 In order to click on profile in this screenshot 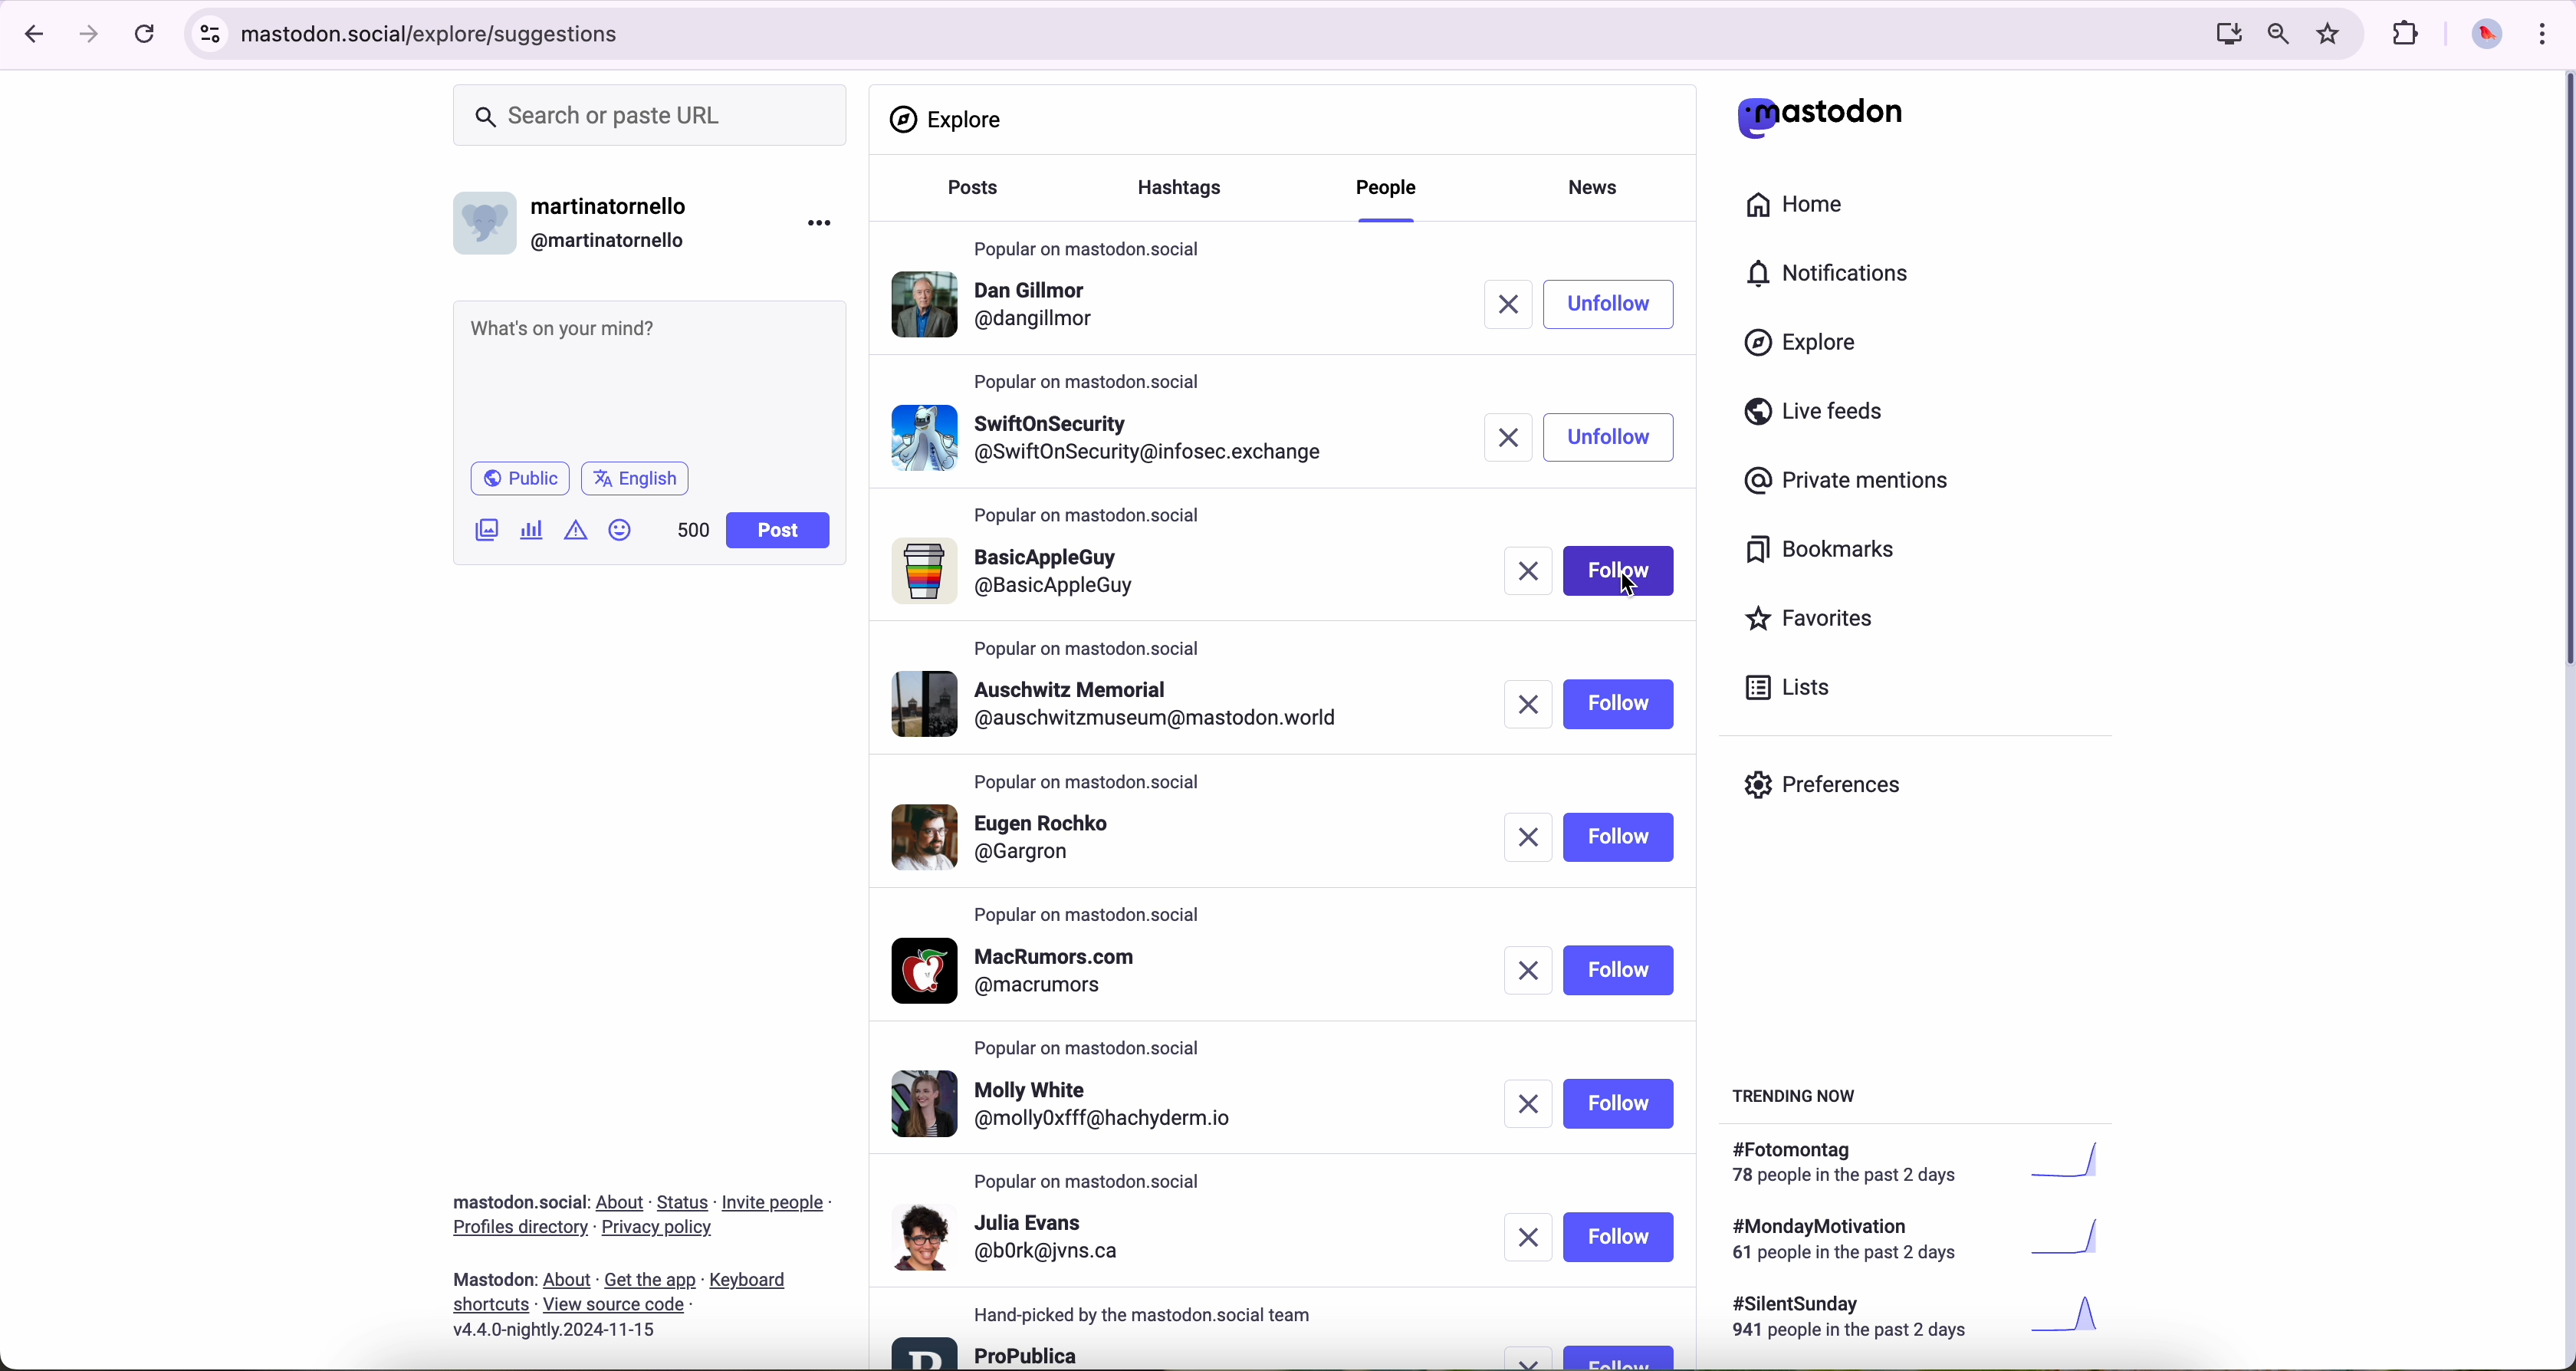, I will do `click(1024, 573)`.